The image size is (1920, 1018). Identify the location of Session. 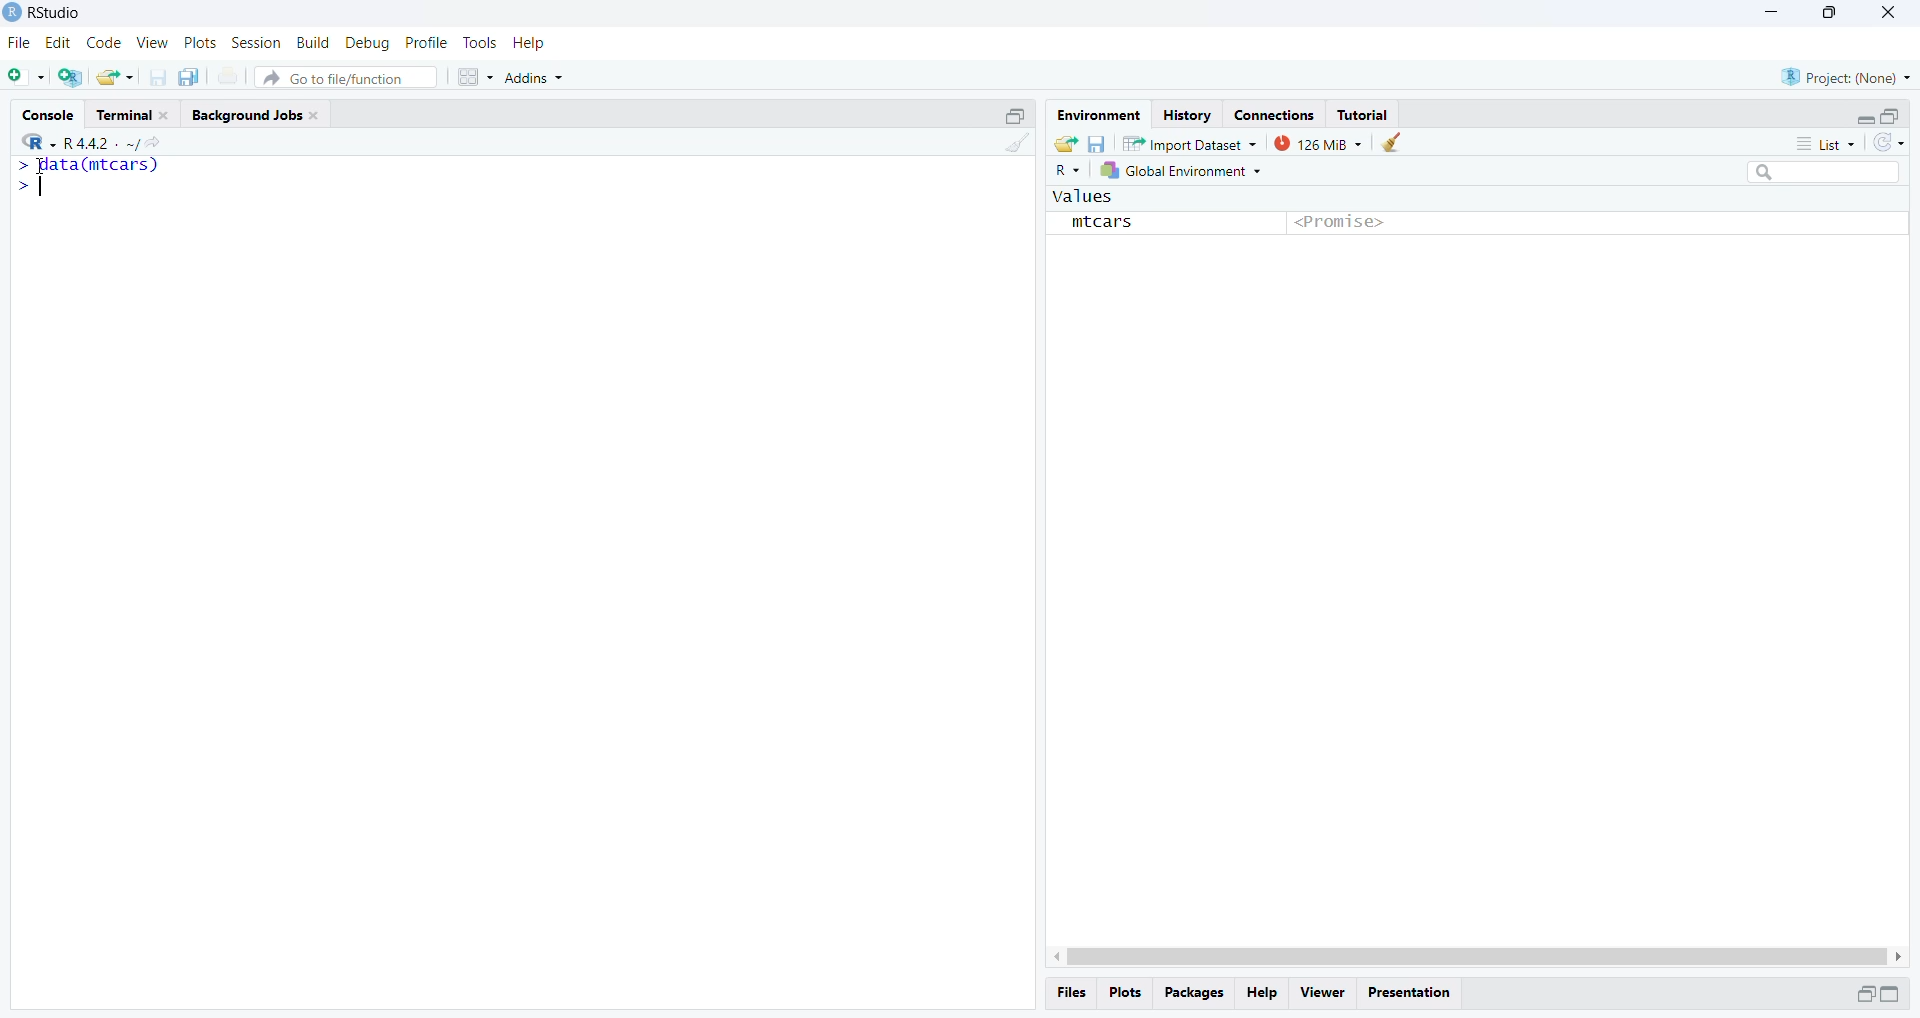
(256, 42).